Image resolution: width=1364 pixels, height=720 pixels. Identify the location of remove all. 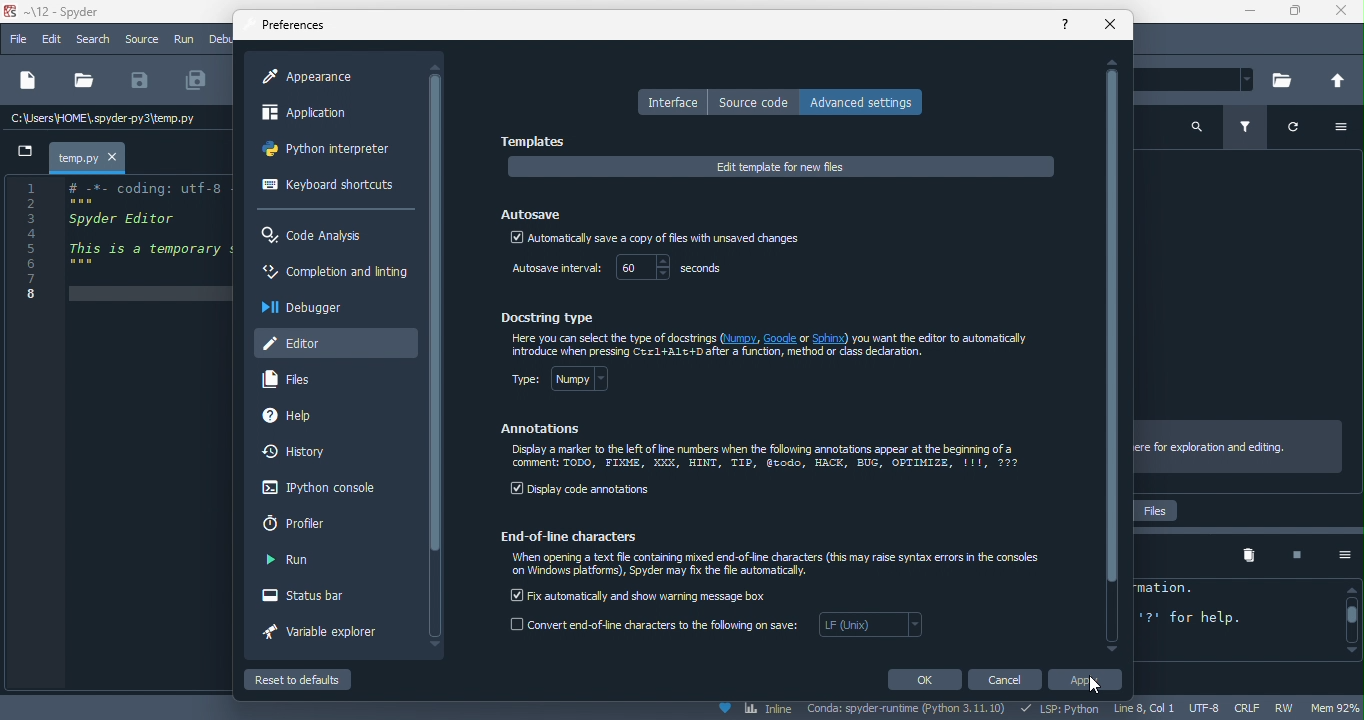
(1249, 556).